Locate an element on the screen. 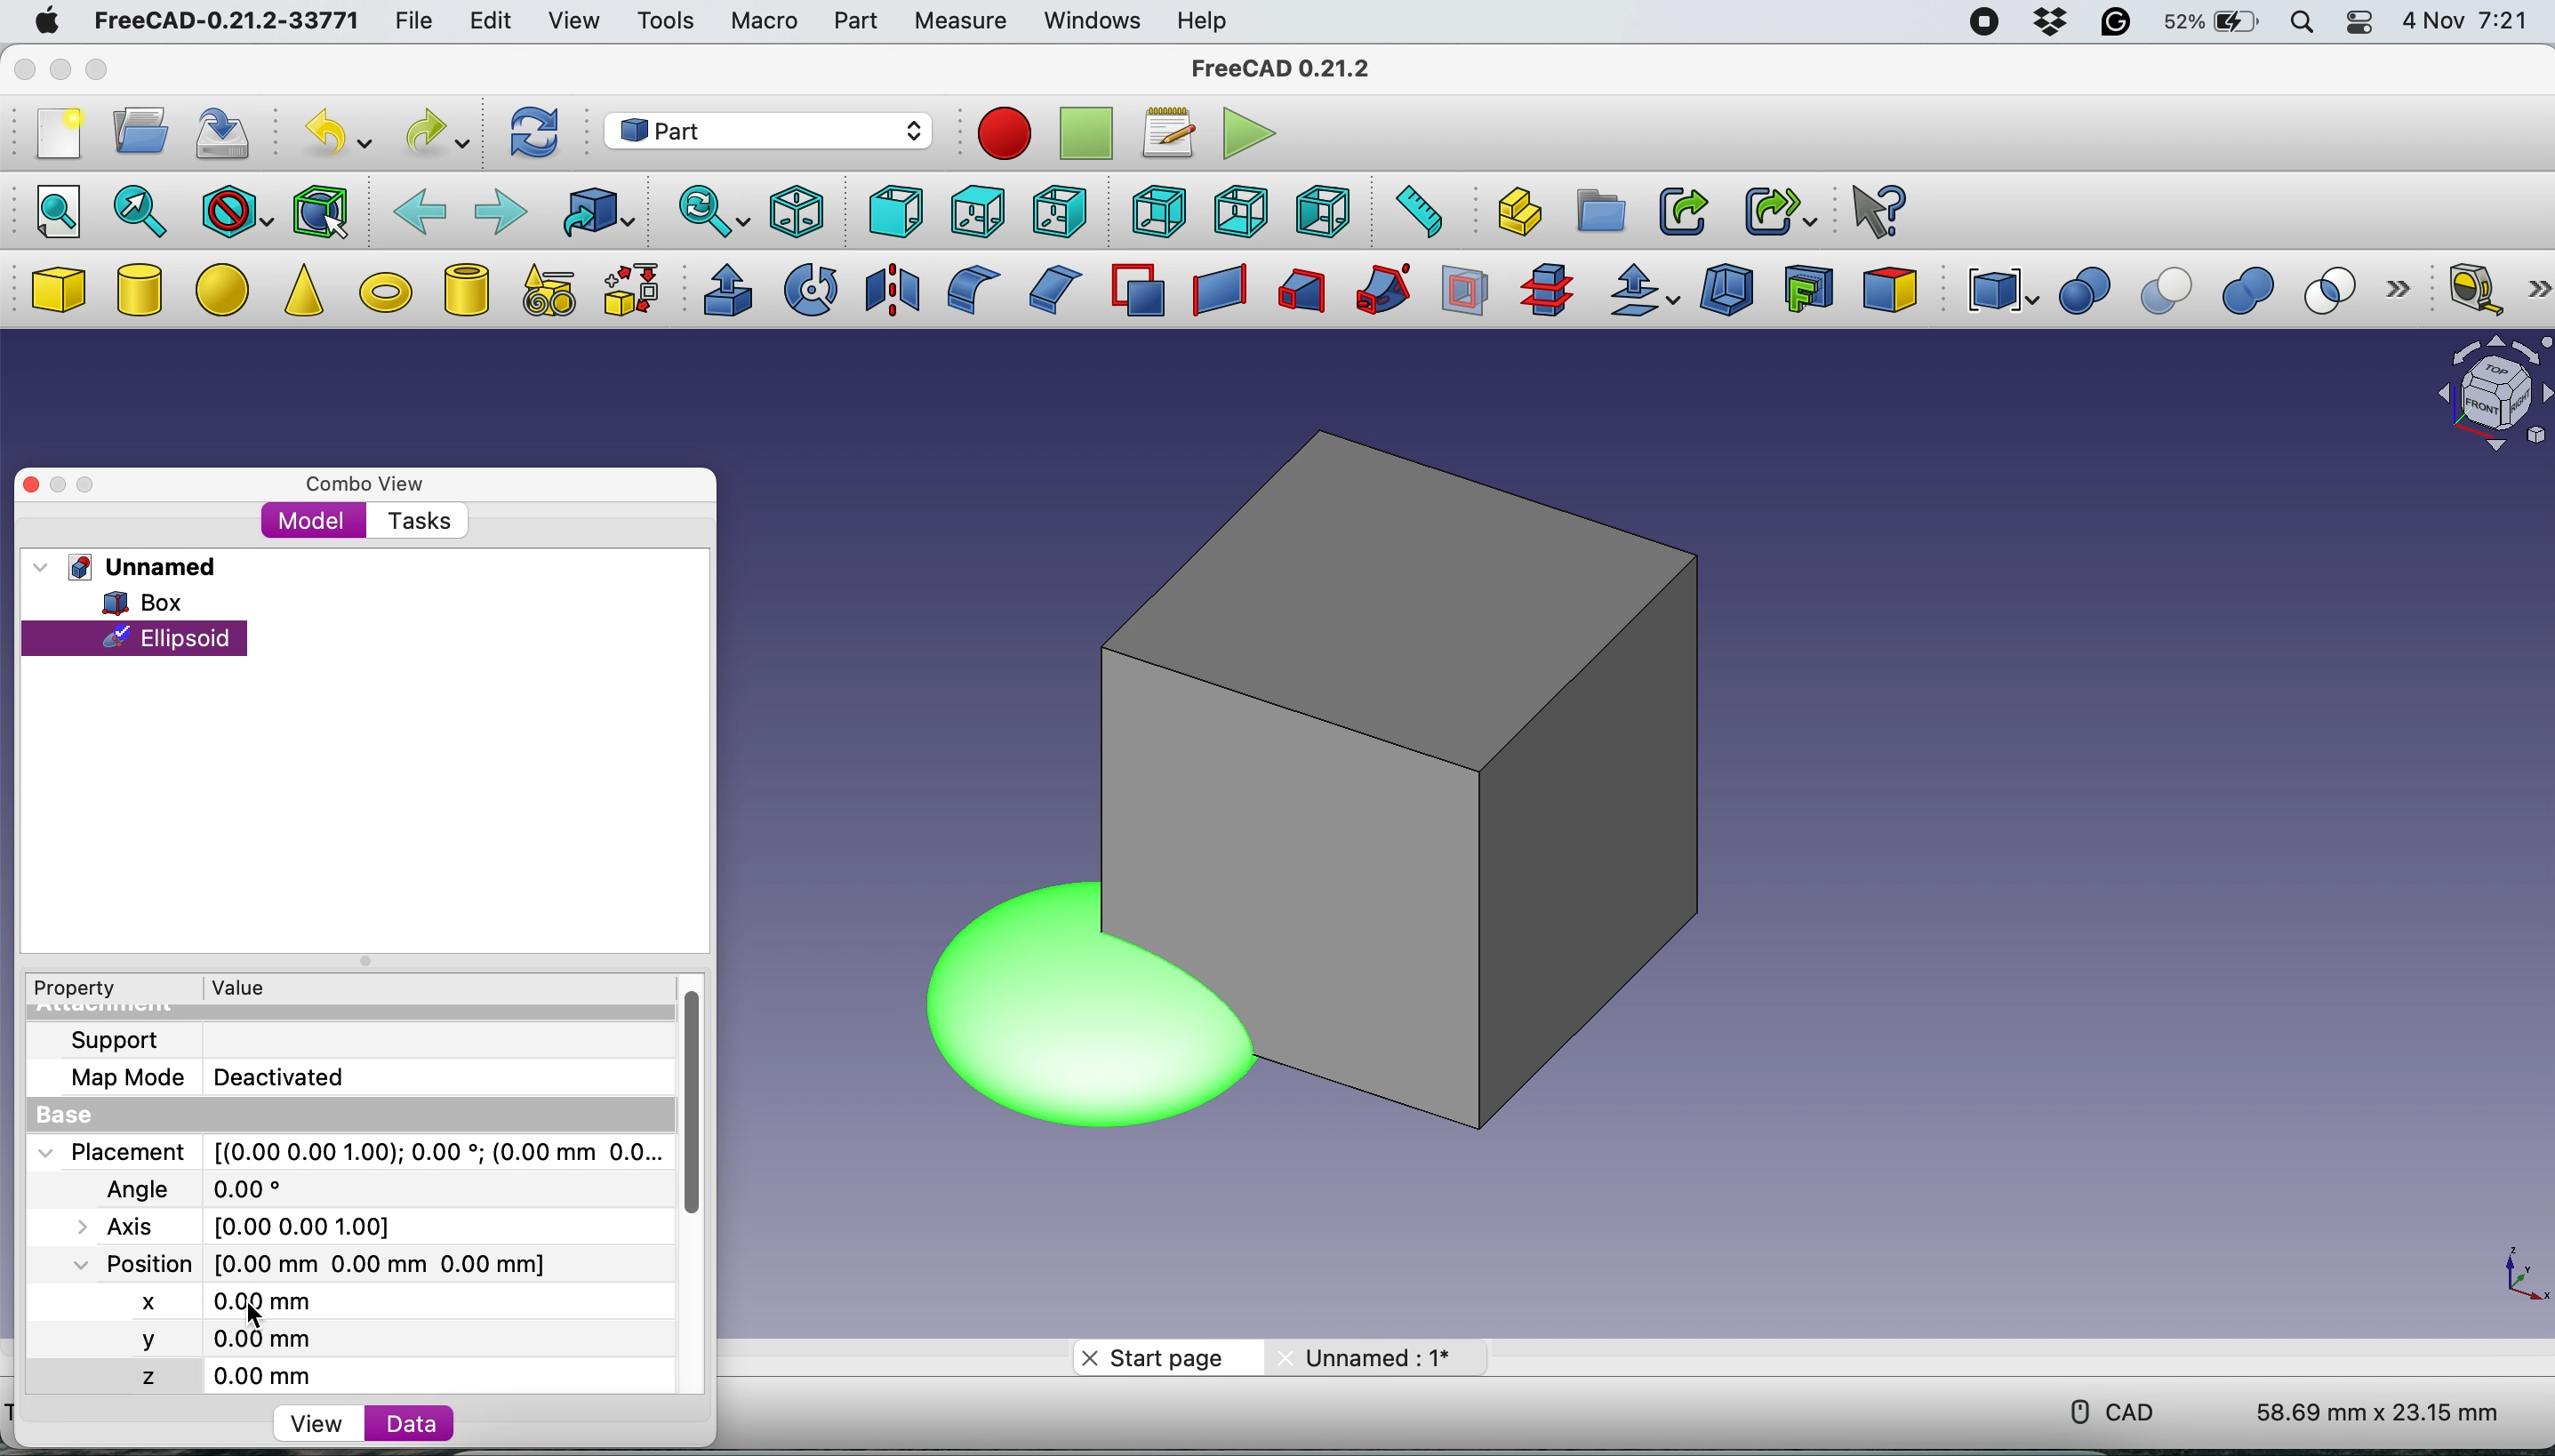 Image resolution: width=2555 pixels, height=1456 pixels. bottom is located at coordinates (1242, 213).